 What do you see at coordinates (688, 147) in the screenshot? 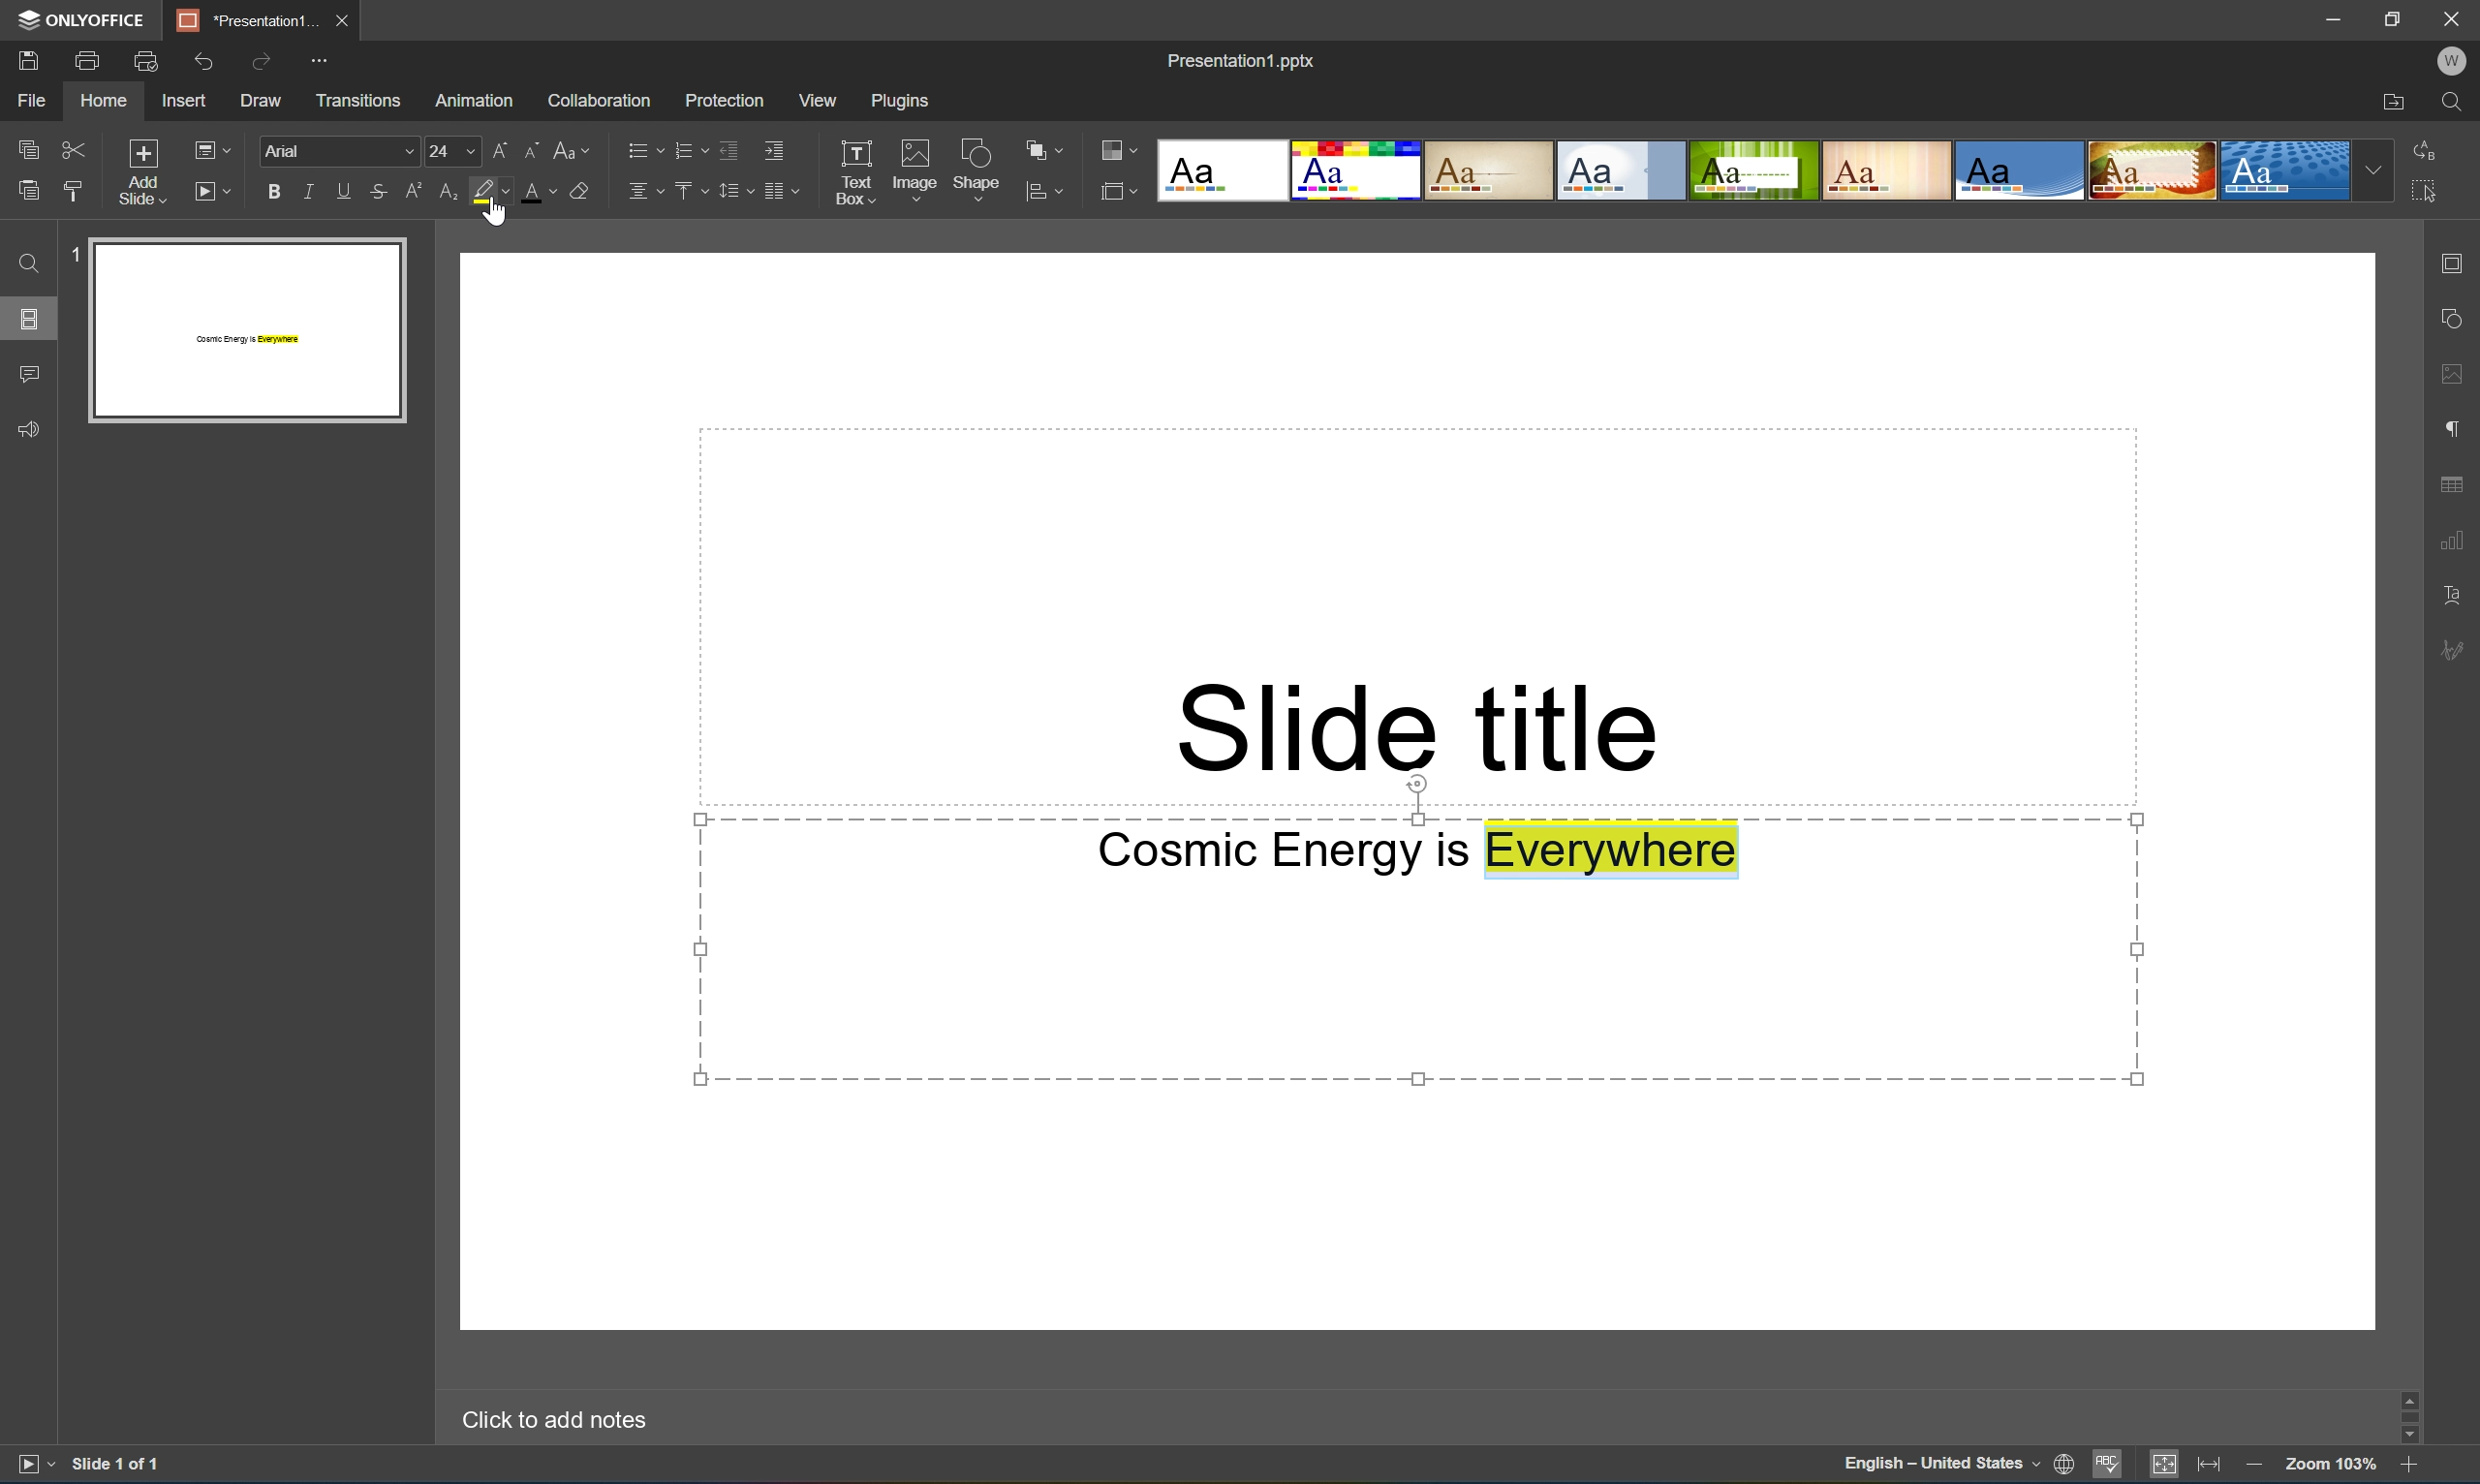
I see `Numbering` at bounding box center [688, 147].